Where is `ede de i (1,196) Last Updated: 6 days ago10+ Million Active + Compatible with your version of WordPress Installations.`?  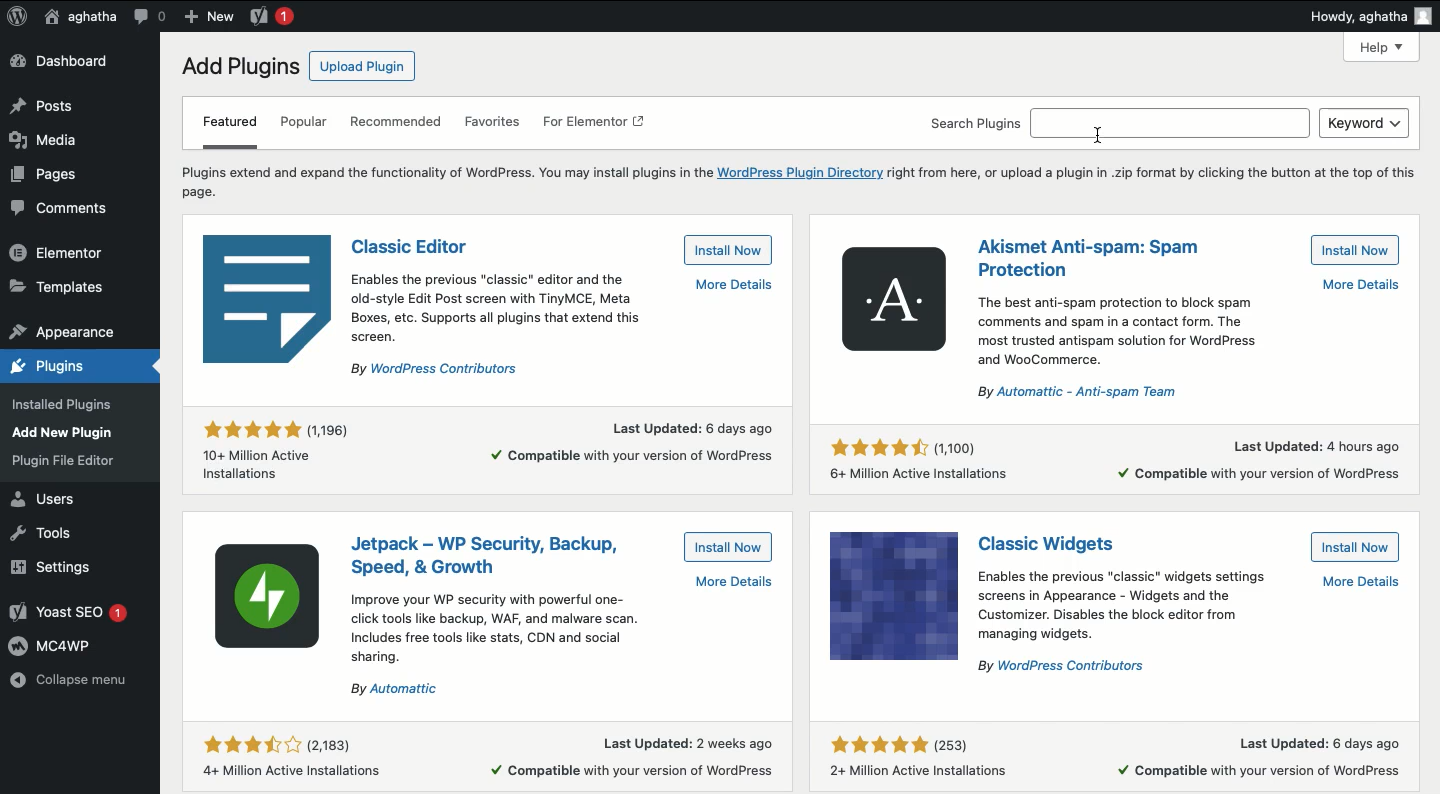
ede de i (1,196) Last Updated: 6 days ago10+ Million Active + Compatible with your version of WordPress Installations. is located at coordinates (485, 447).